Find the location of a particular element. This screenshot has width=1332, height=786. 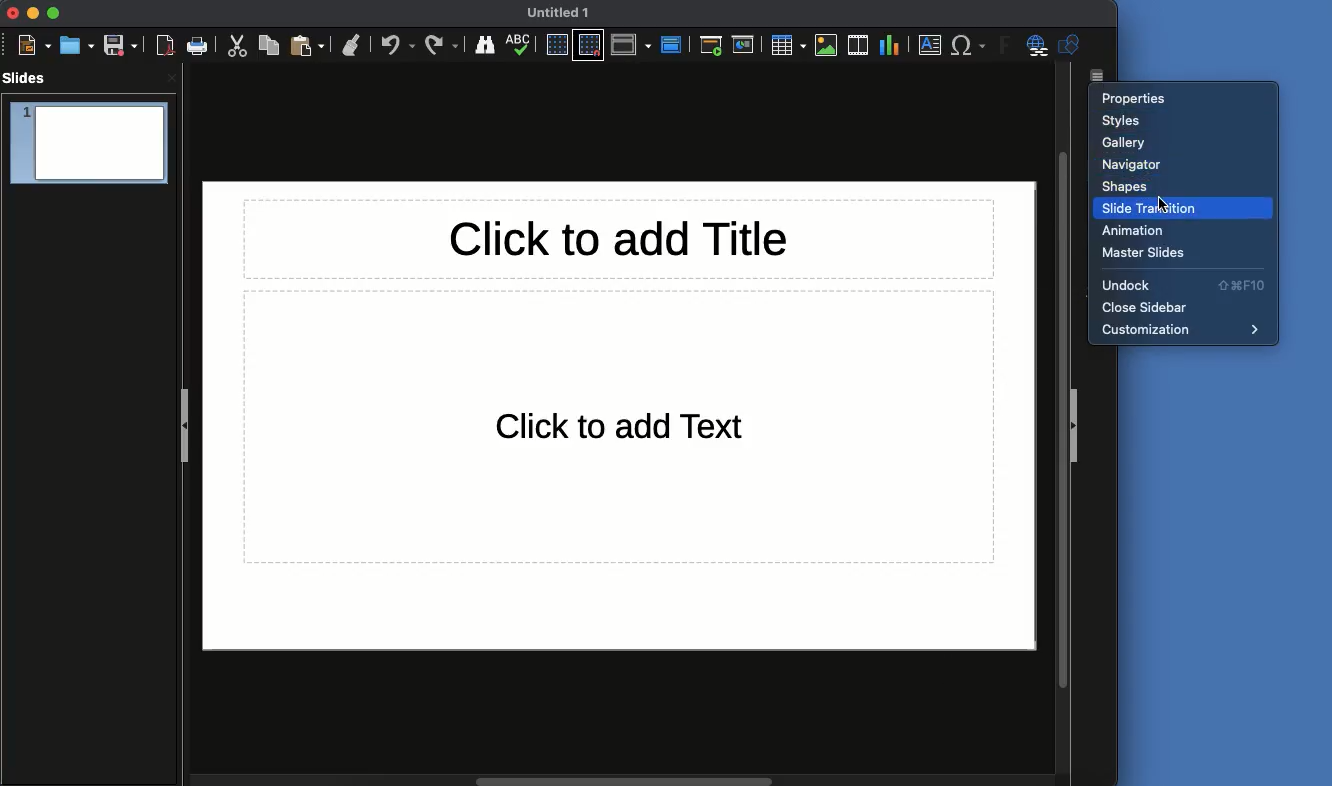

Export as PDF is located at coordinates (166, 46).